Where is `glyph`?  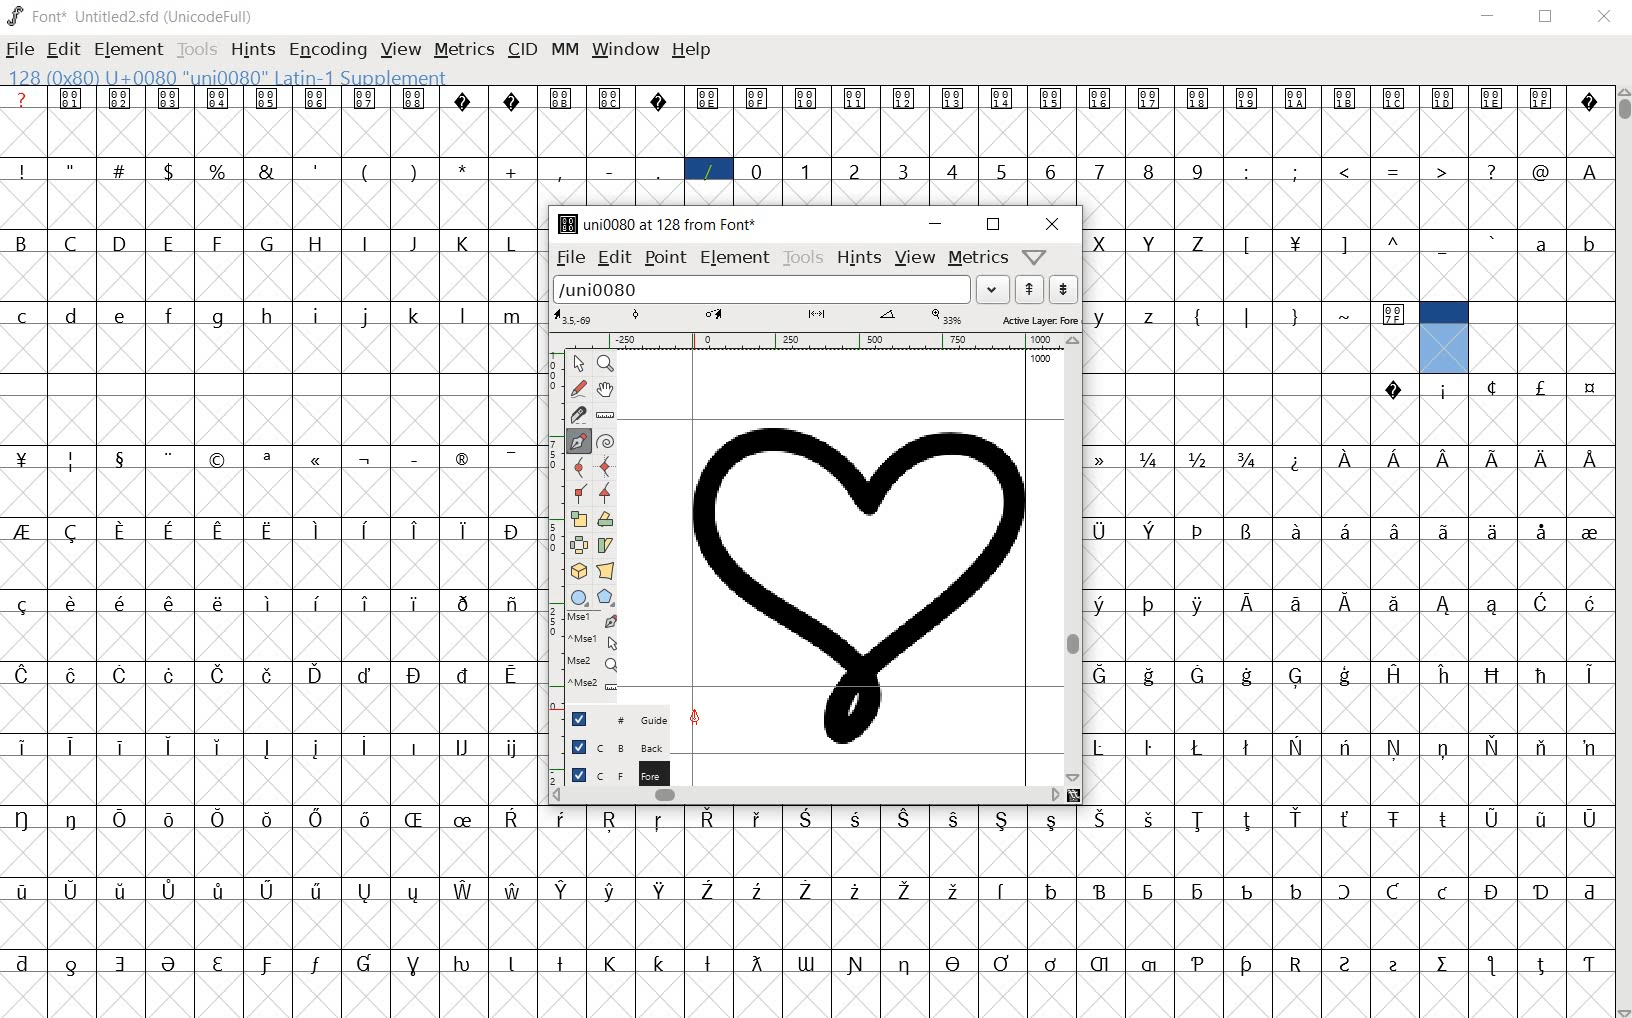
glyph is located at coordinates (365, 173).